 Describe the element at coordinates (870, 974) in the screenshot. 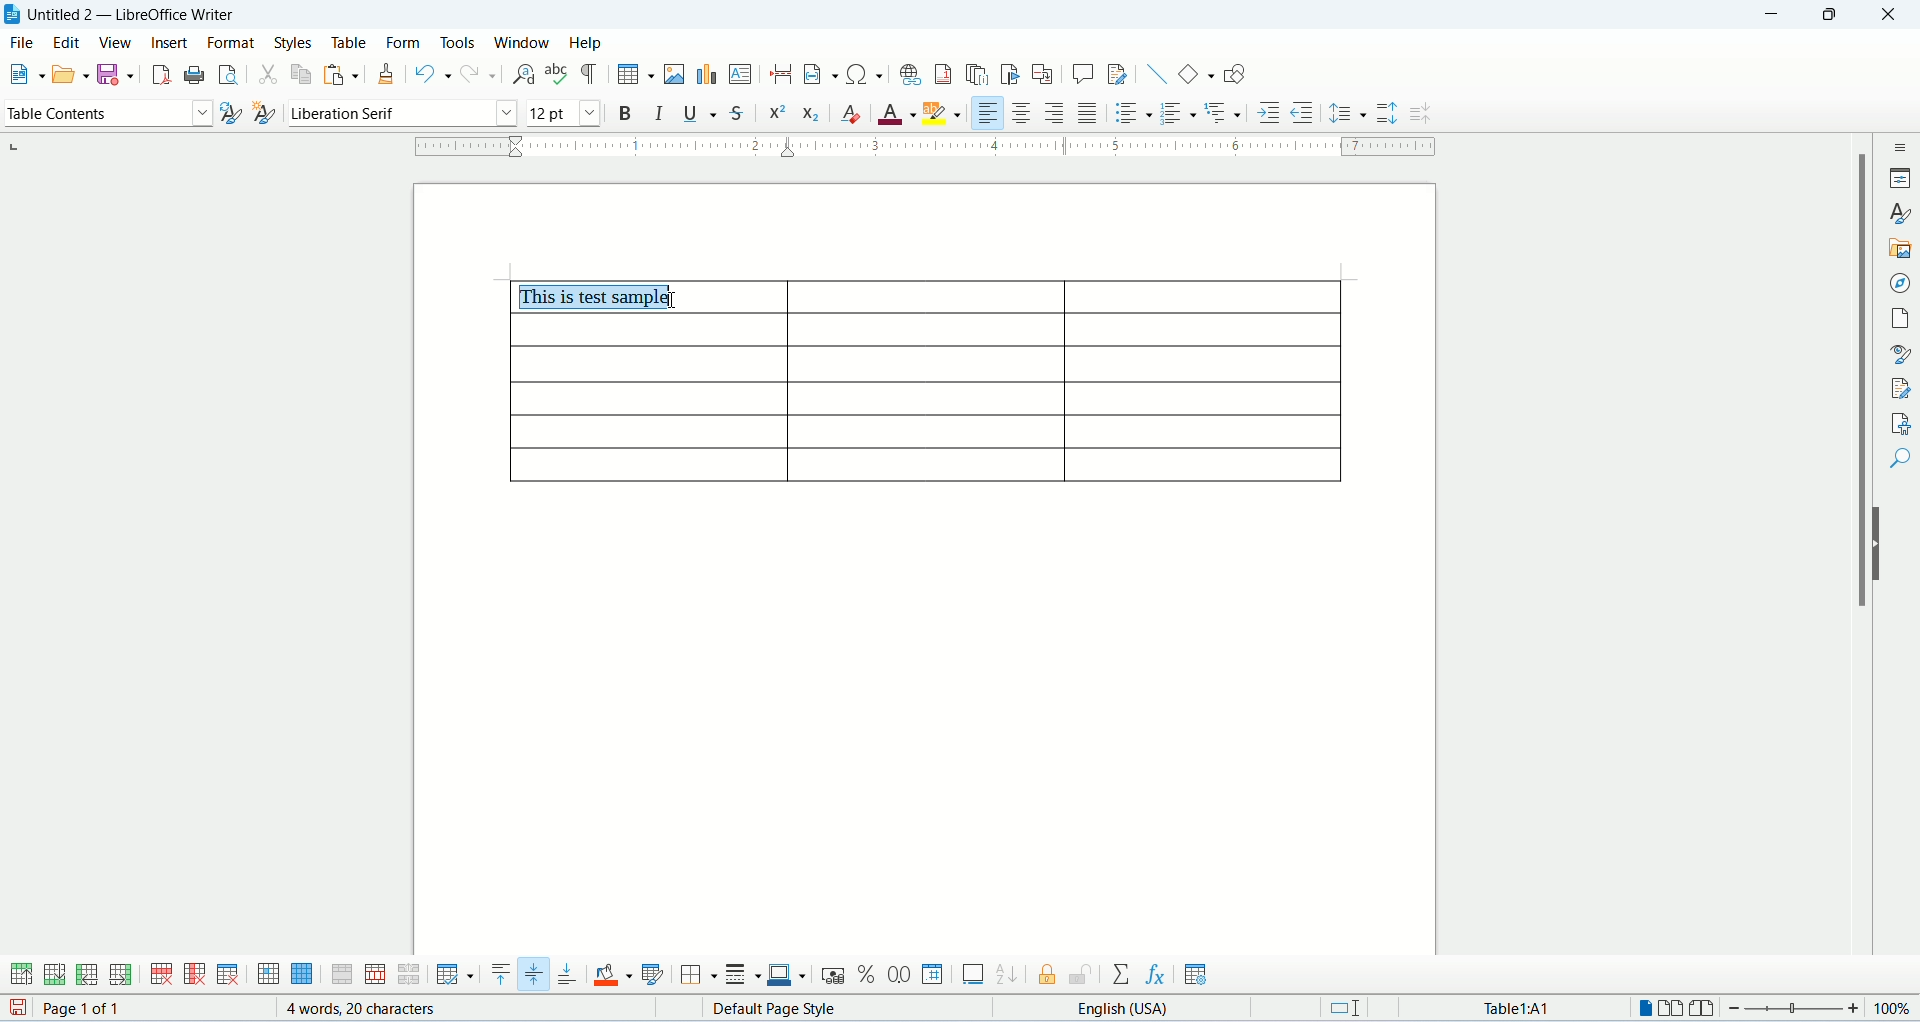

I see `percent format` at that location.